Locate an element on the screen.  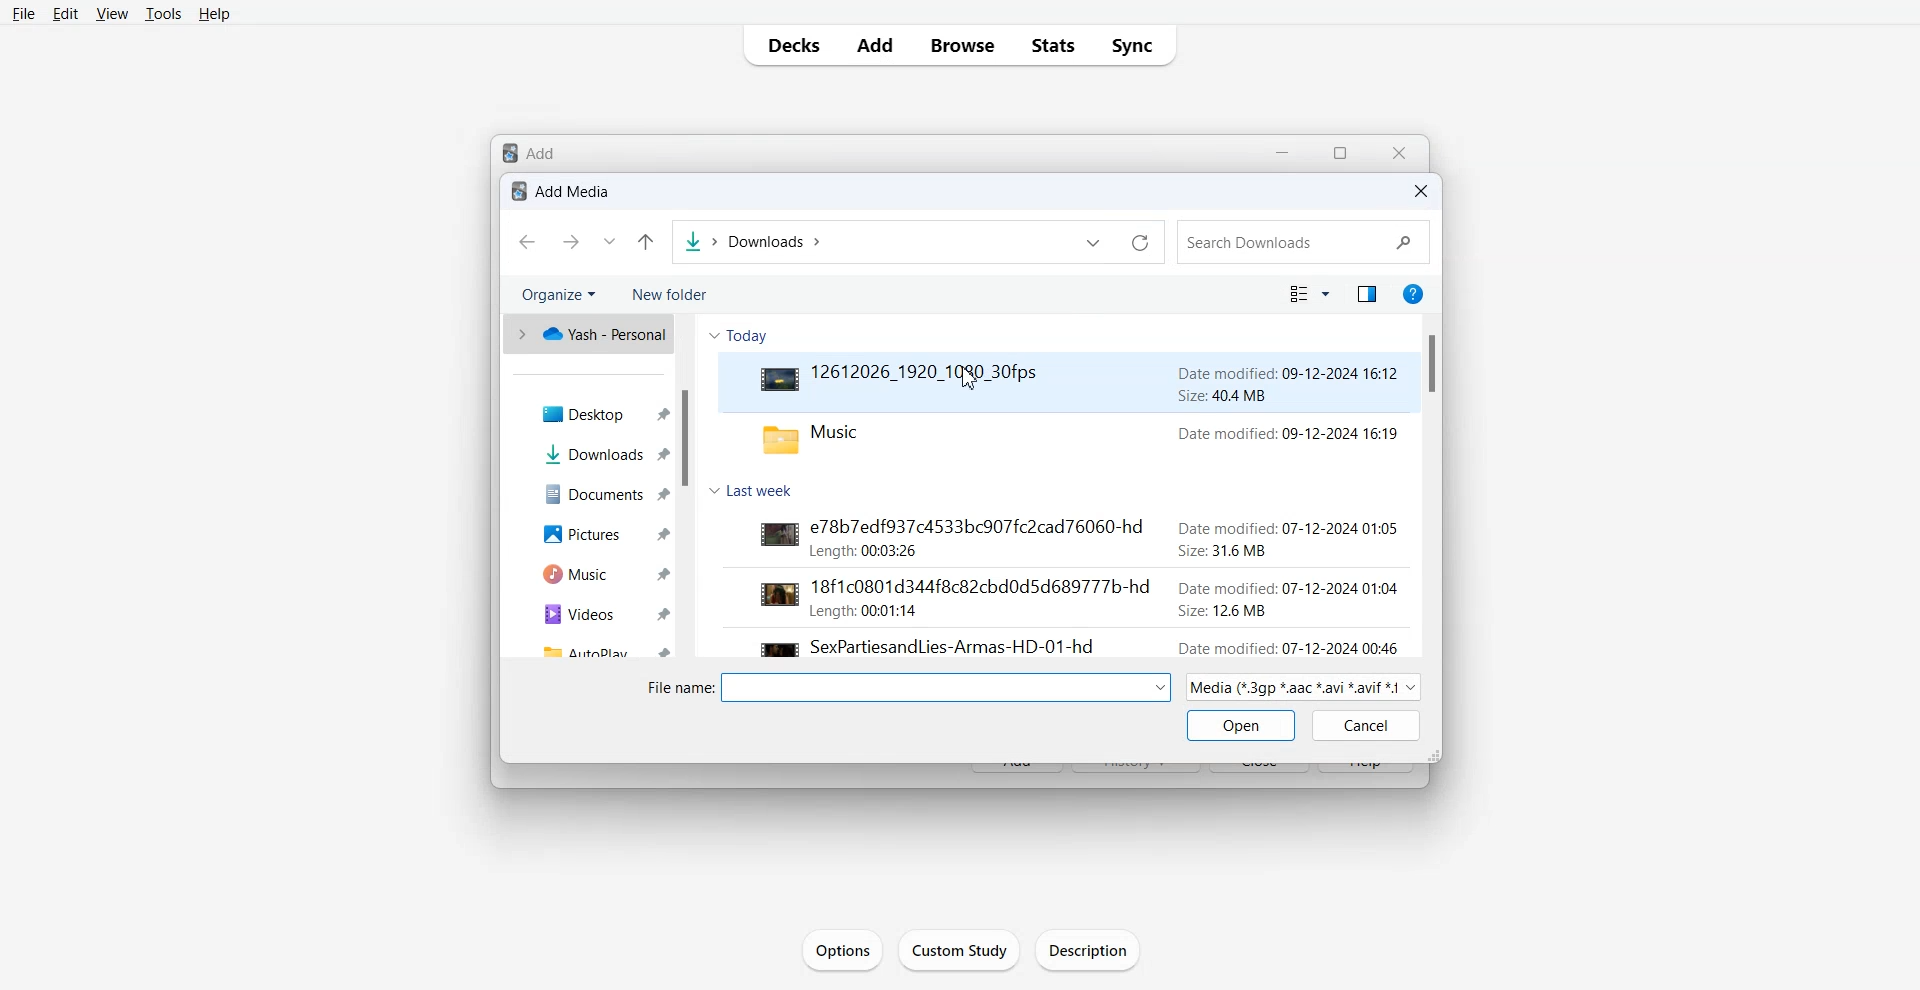
video file is located at coordinates (940, 538).